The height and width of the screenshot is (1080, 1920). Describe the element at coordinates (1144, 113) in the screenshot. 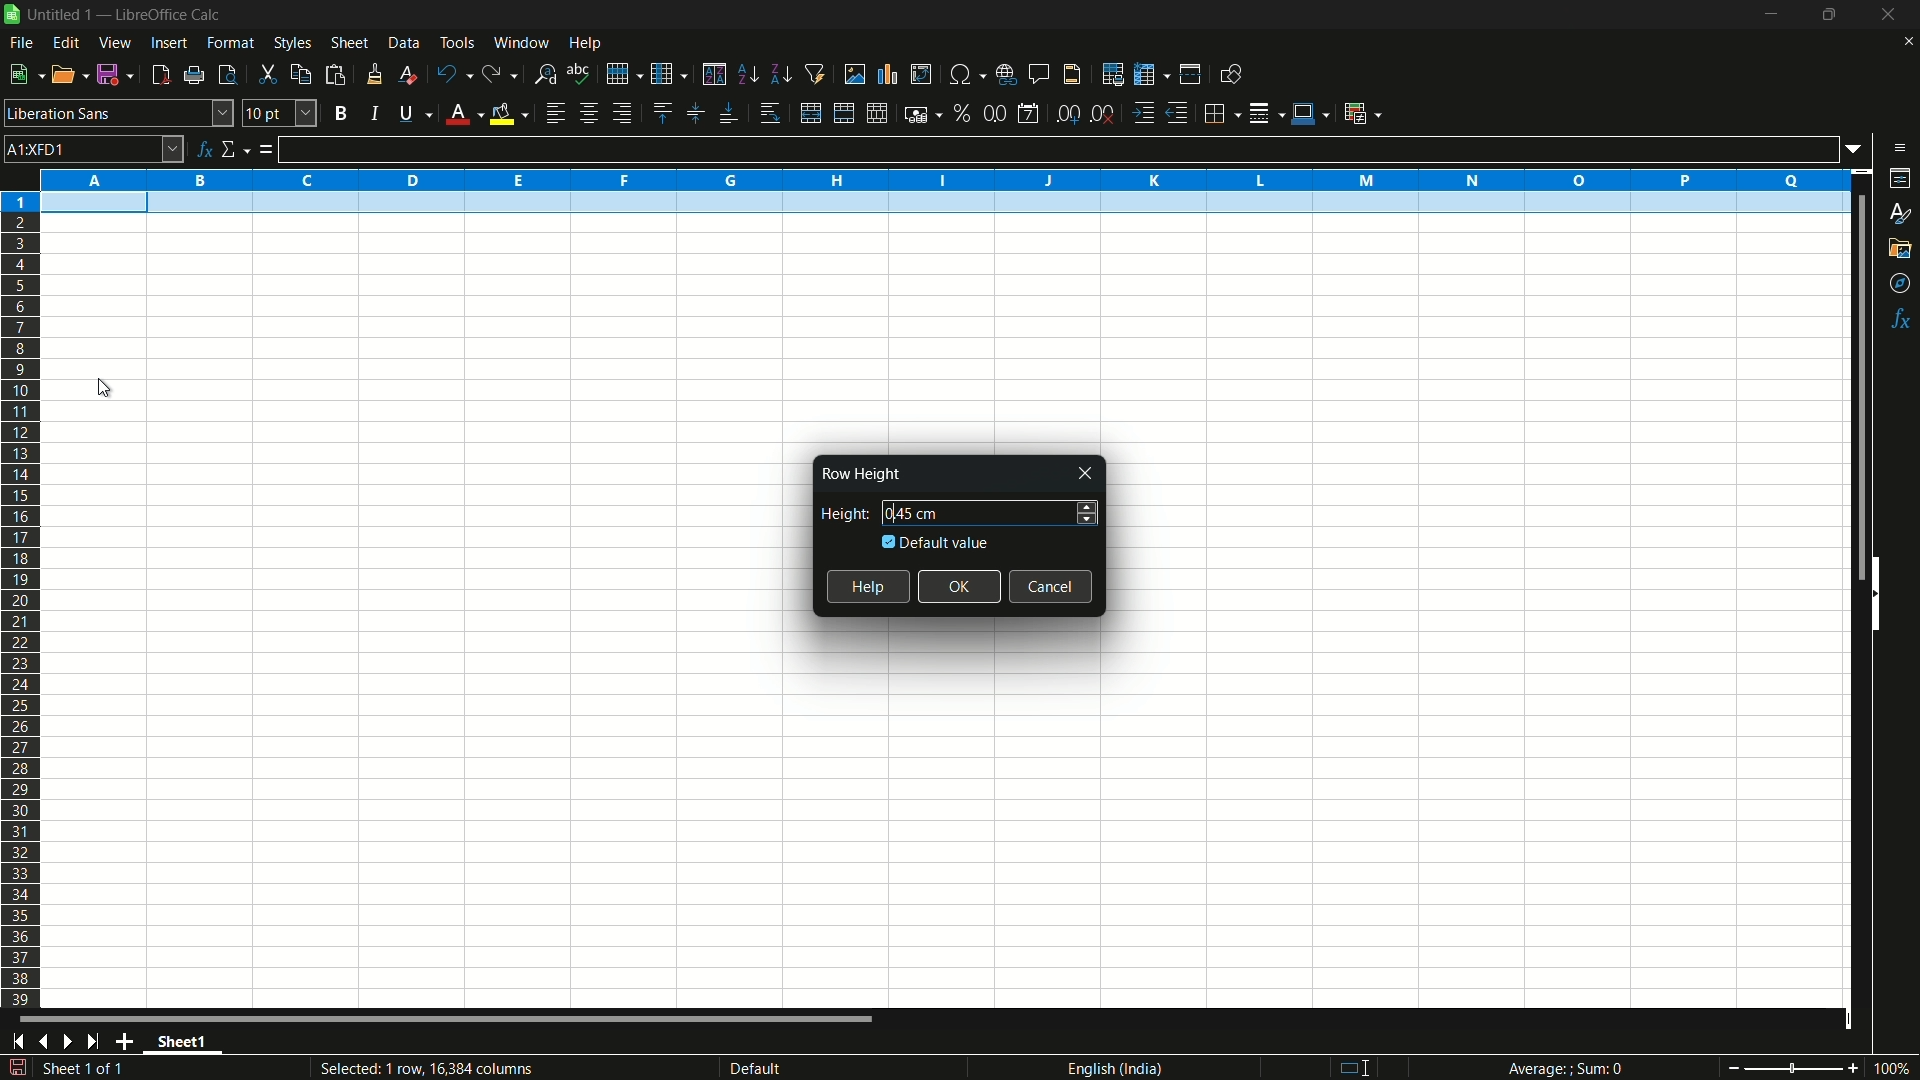

I see `increase indentation` at that location.